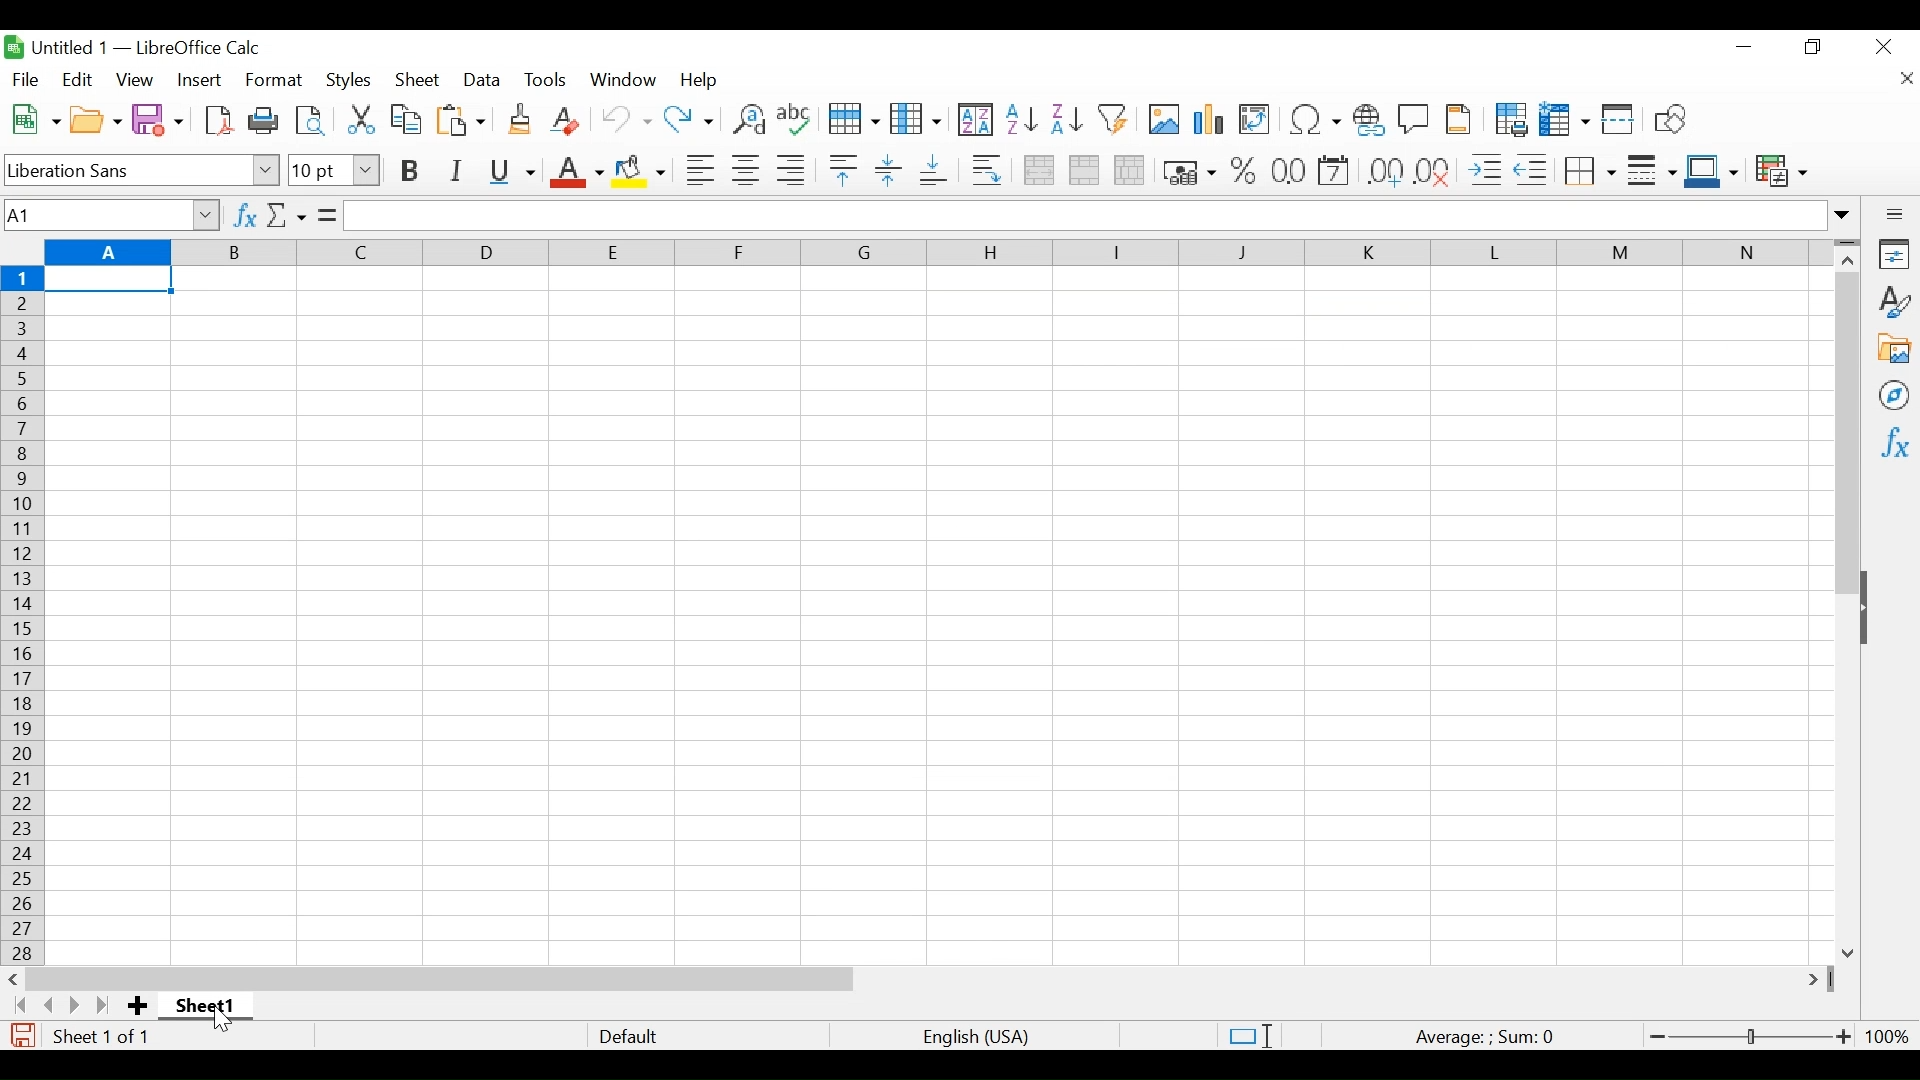  Describe the element at coordinates (1892, 442) in the screenshot. I see `Functions` at that location.